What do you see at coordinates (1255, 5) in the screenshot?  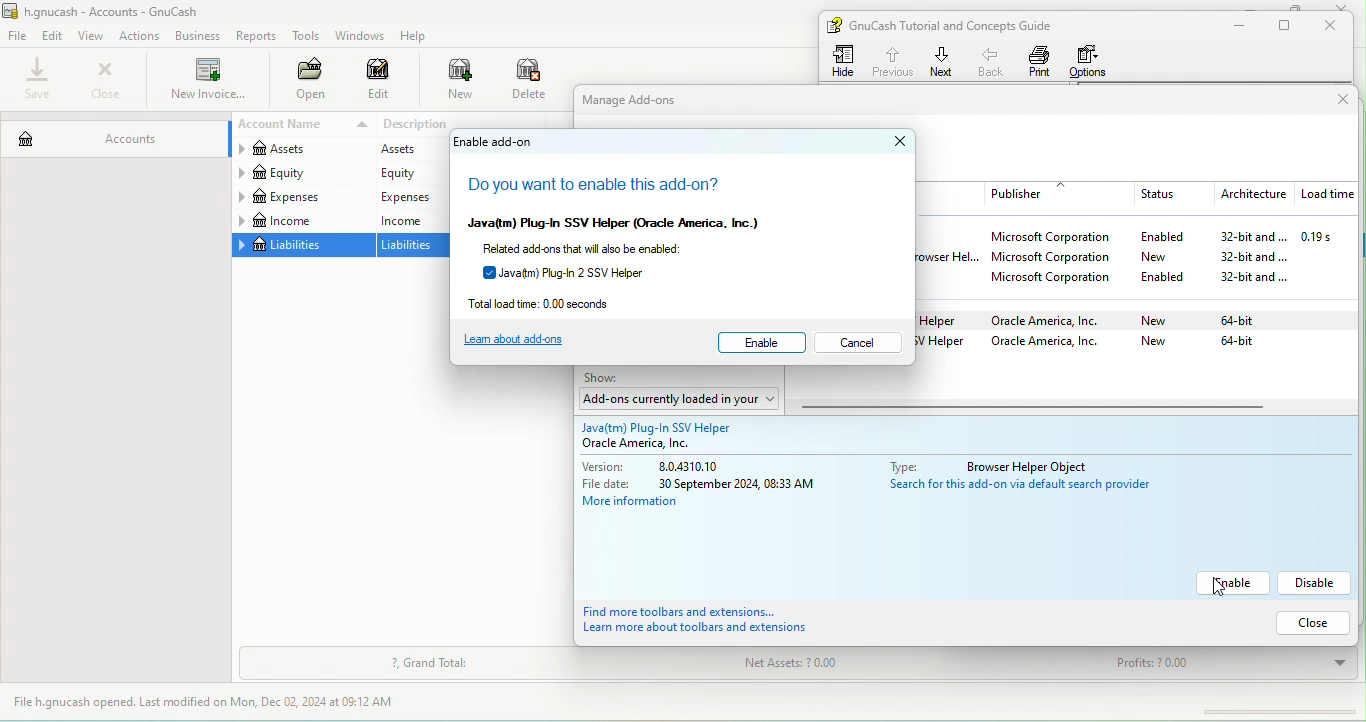 I see `minimize` at bounding box center [1255, 5].